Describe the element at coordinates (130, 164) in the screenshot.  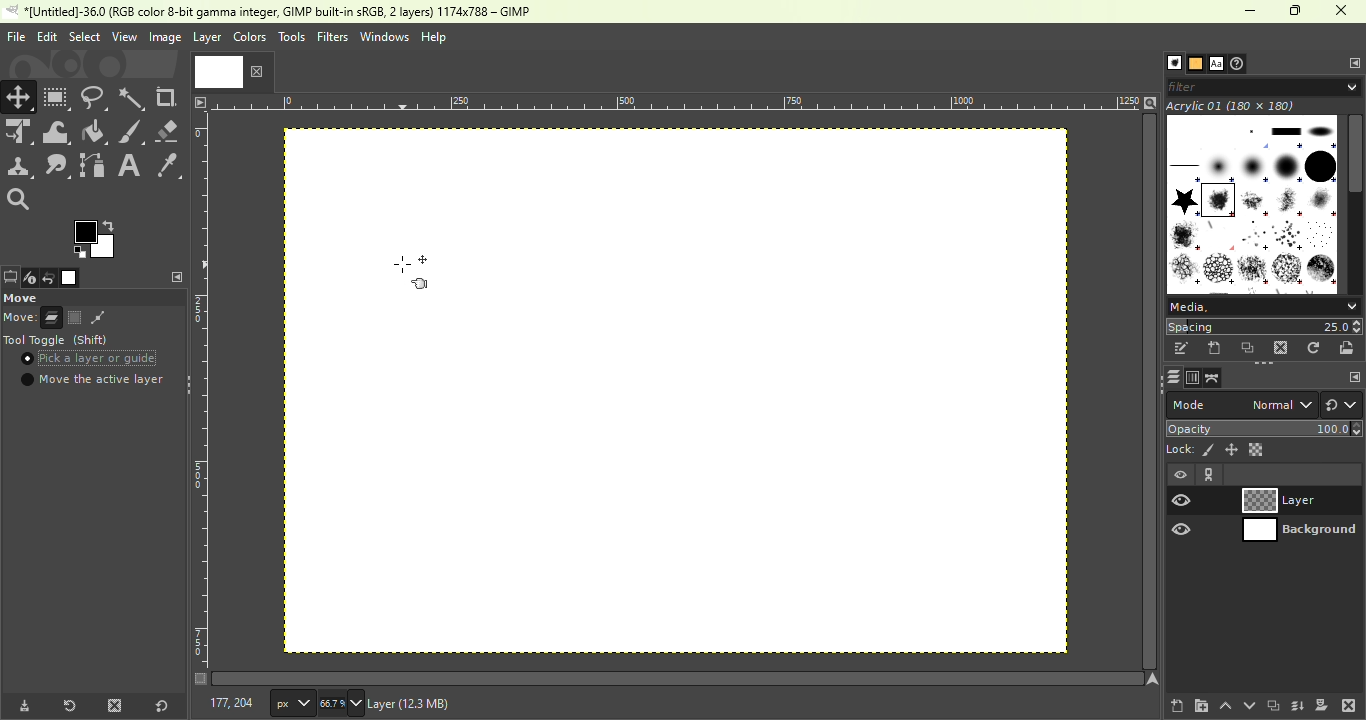
I see `Text tool` at that location.